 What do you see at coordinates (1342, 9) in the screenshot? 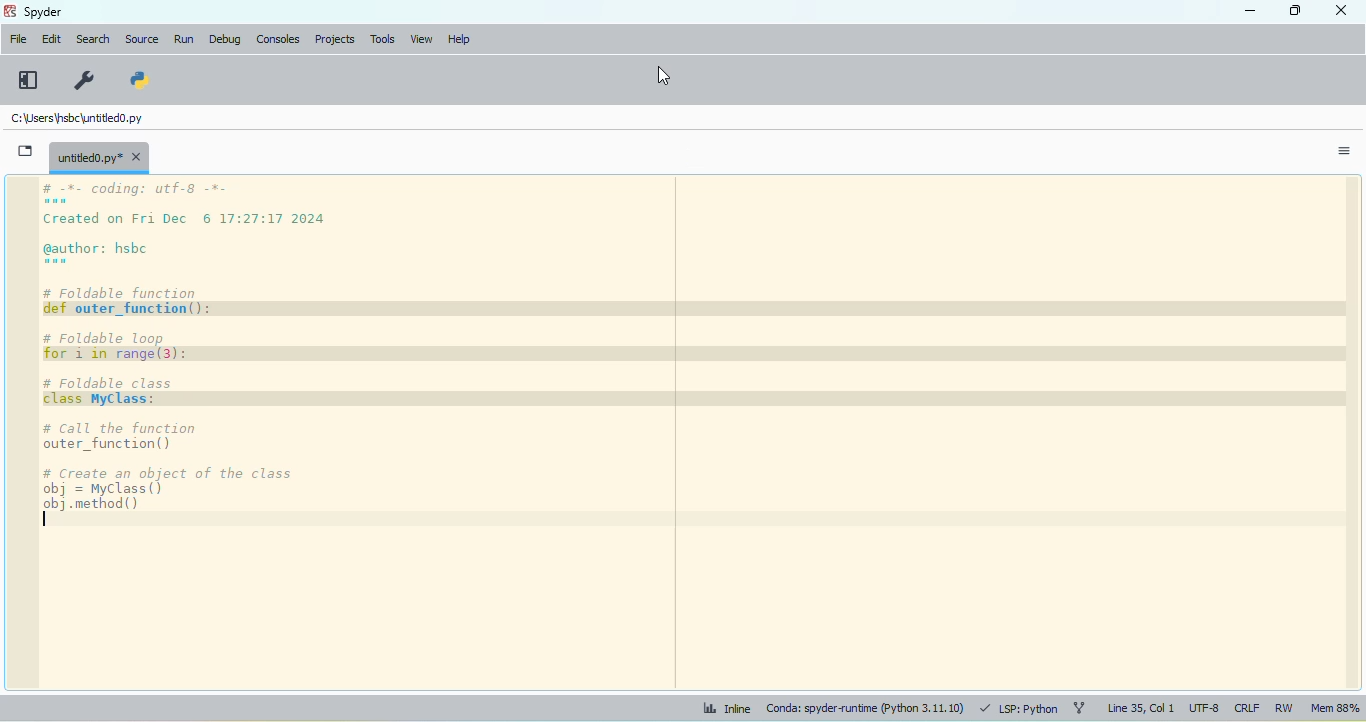
I see `close` at bounding box center [1342, 9].